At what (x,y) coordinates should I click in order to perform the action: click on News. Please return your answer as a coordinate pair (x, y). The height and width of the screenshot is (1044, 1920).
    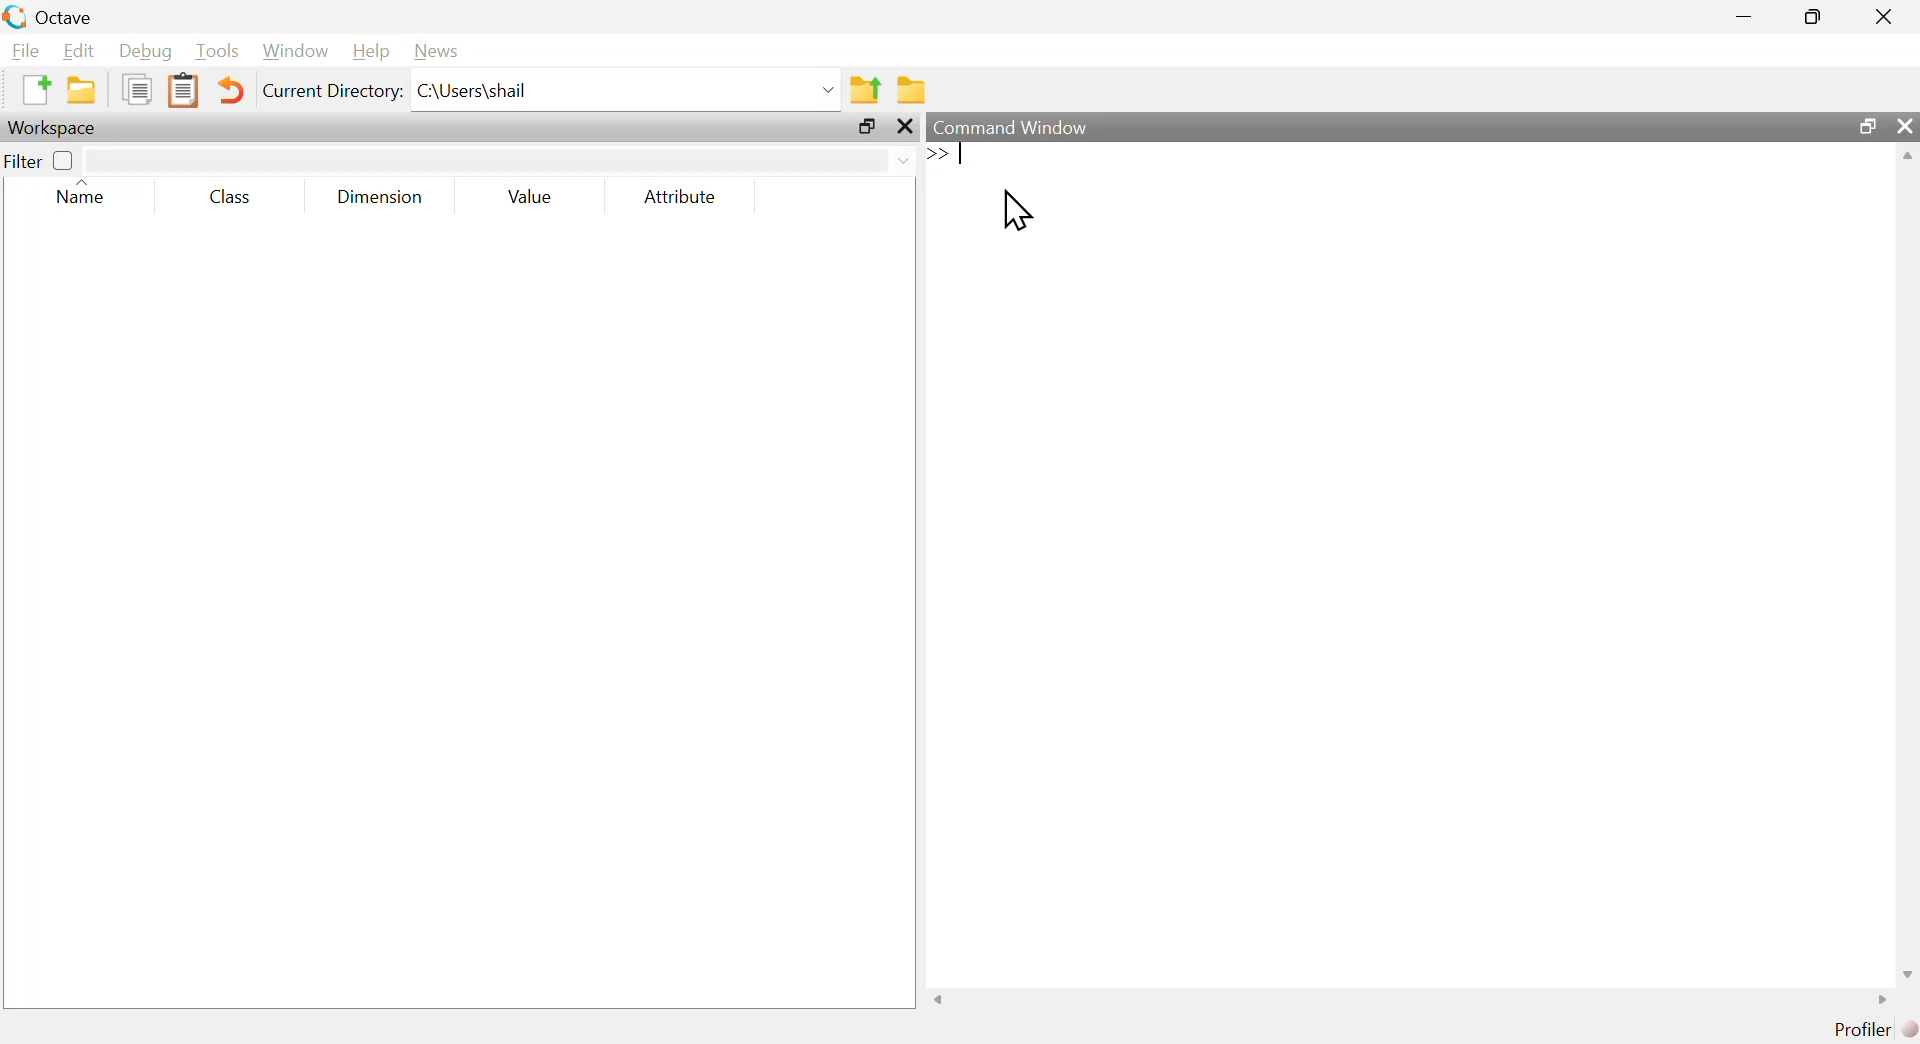
    Looking at the image, I should click on (443, 51).